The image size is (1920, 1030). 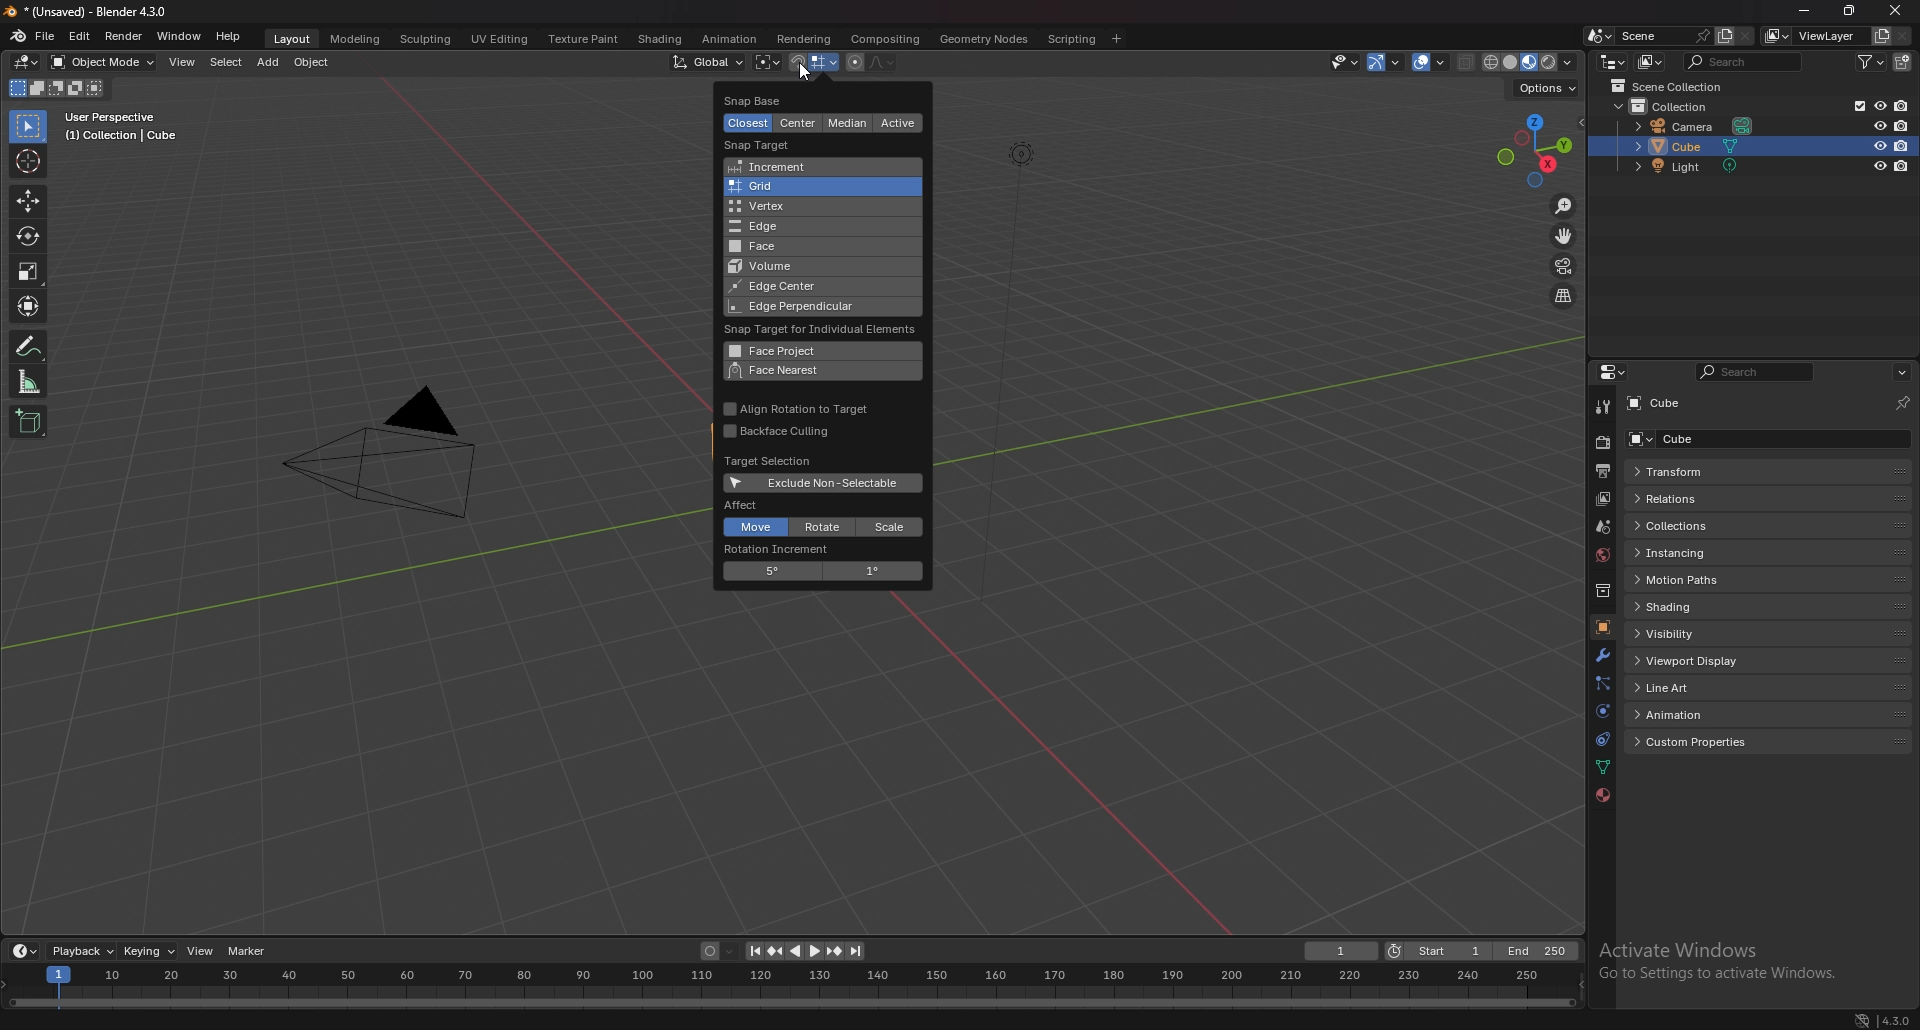 I want to click on center, so click(x=798, y=124).